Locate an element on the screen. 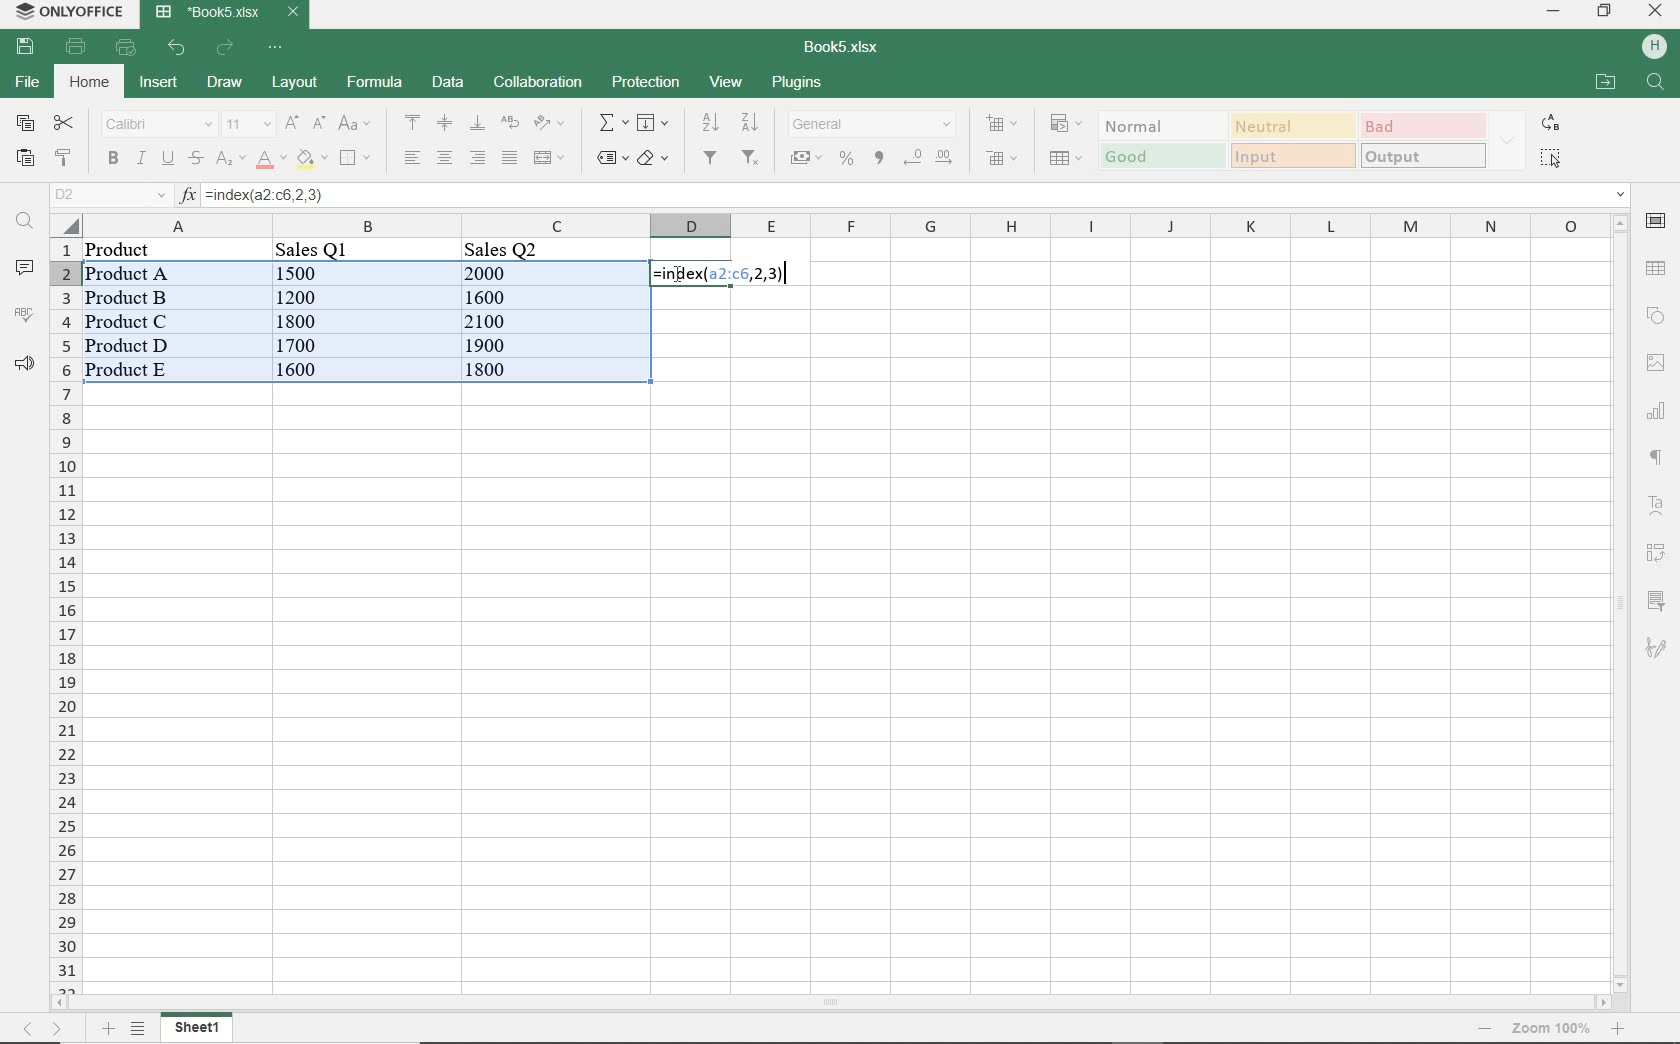  align middle is located at coordinates (445, 125).